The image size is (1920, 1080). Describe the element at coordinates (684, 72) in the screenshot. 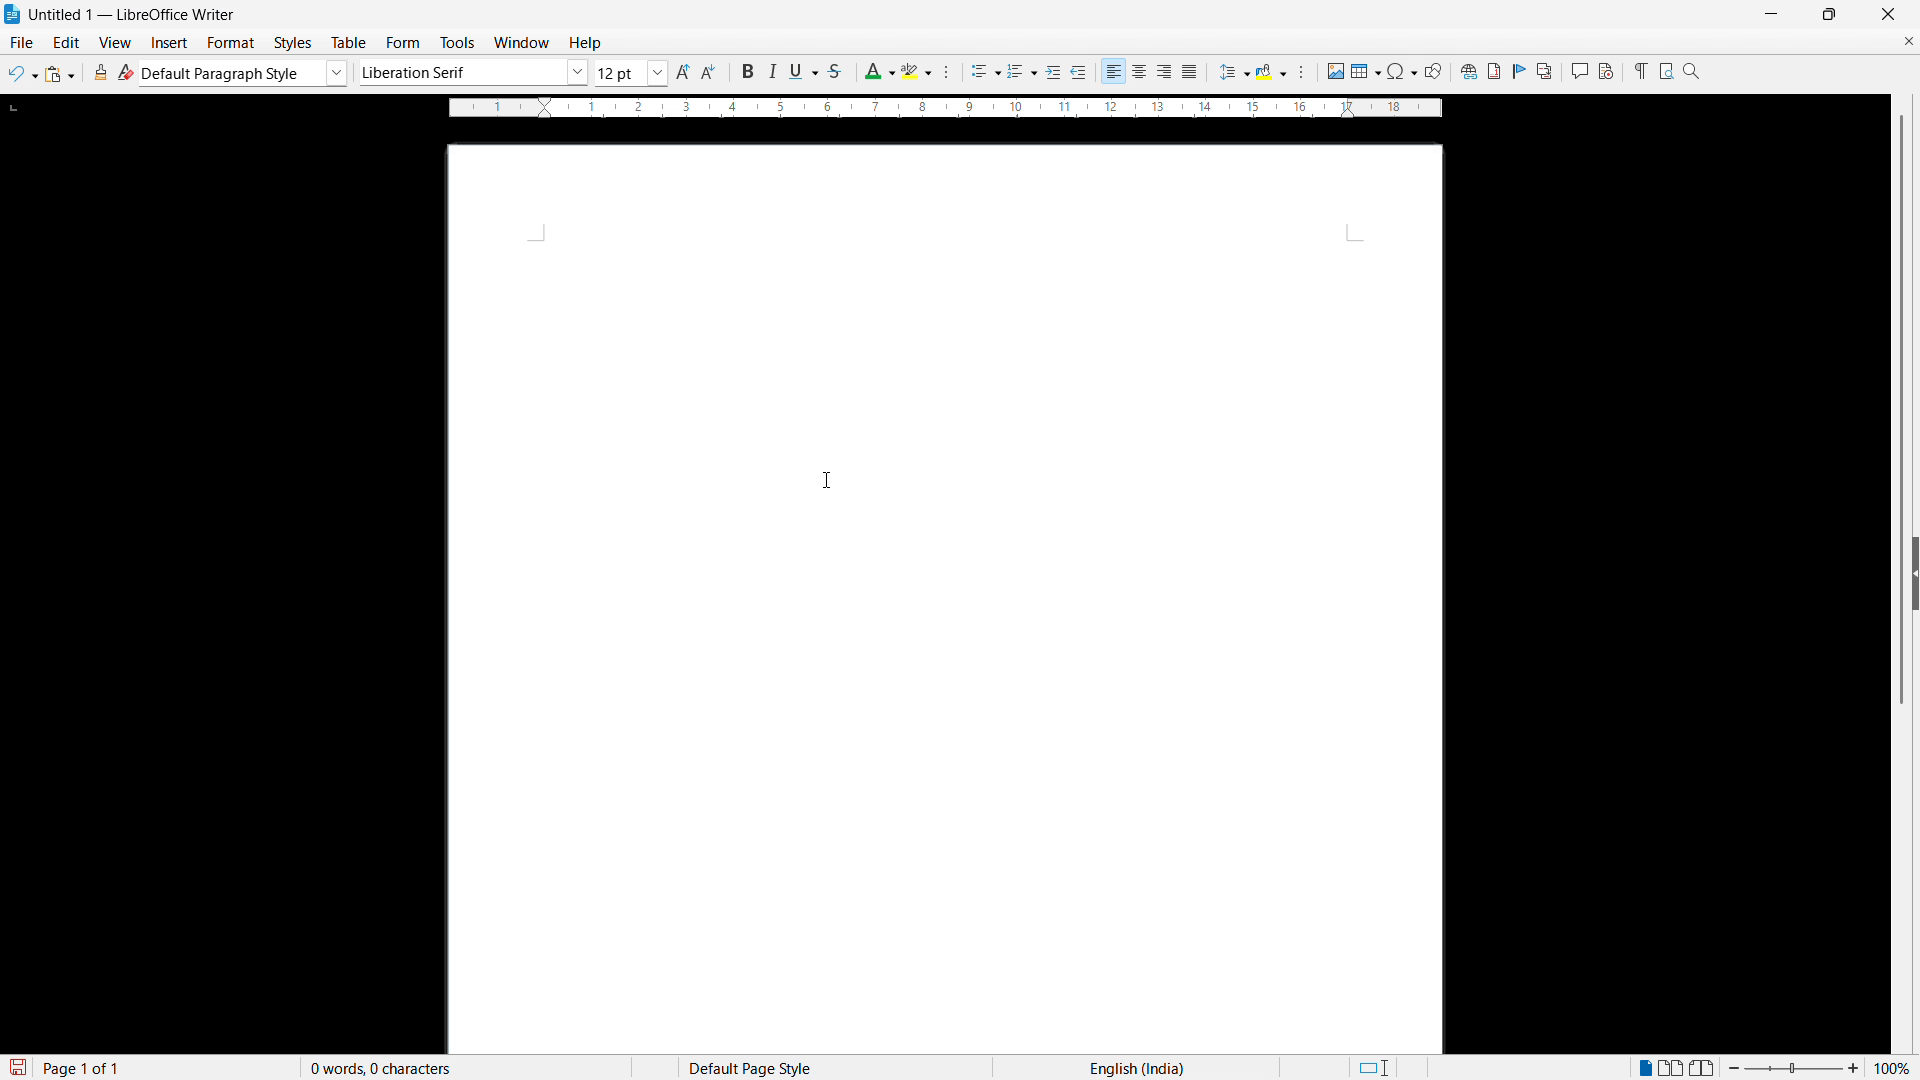

I see `Increase font size ` at that location.